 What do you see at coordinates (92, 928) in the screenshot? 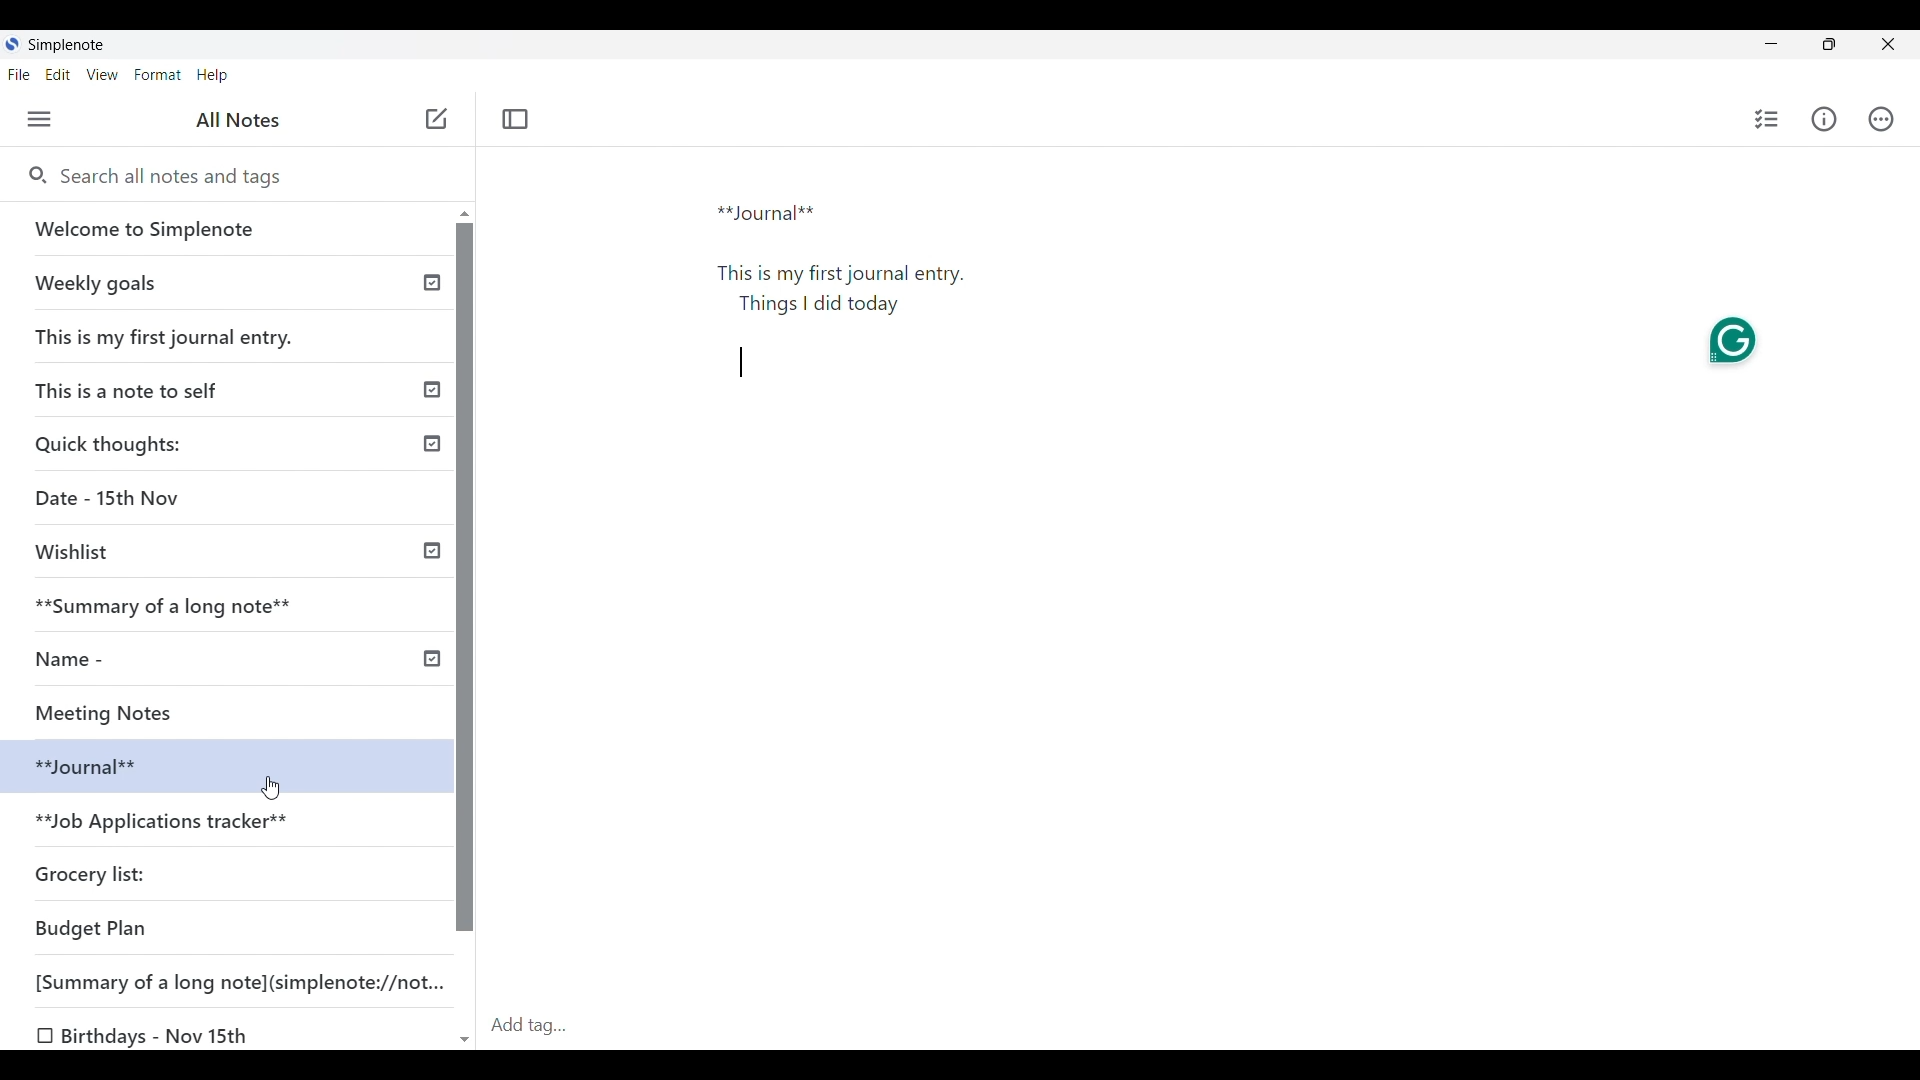
I see `Budget Plan` at bounding box center [92, 928].